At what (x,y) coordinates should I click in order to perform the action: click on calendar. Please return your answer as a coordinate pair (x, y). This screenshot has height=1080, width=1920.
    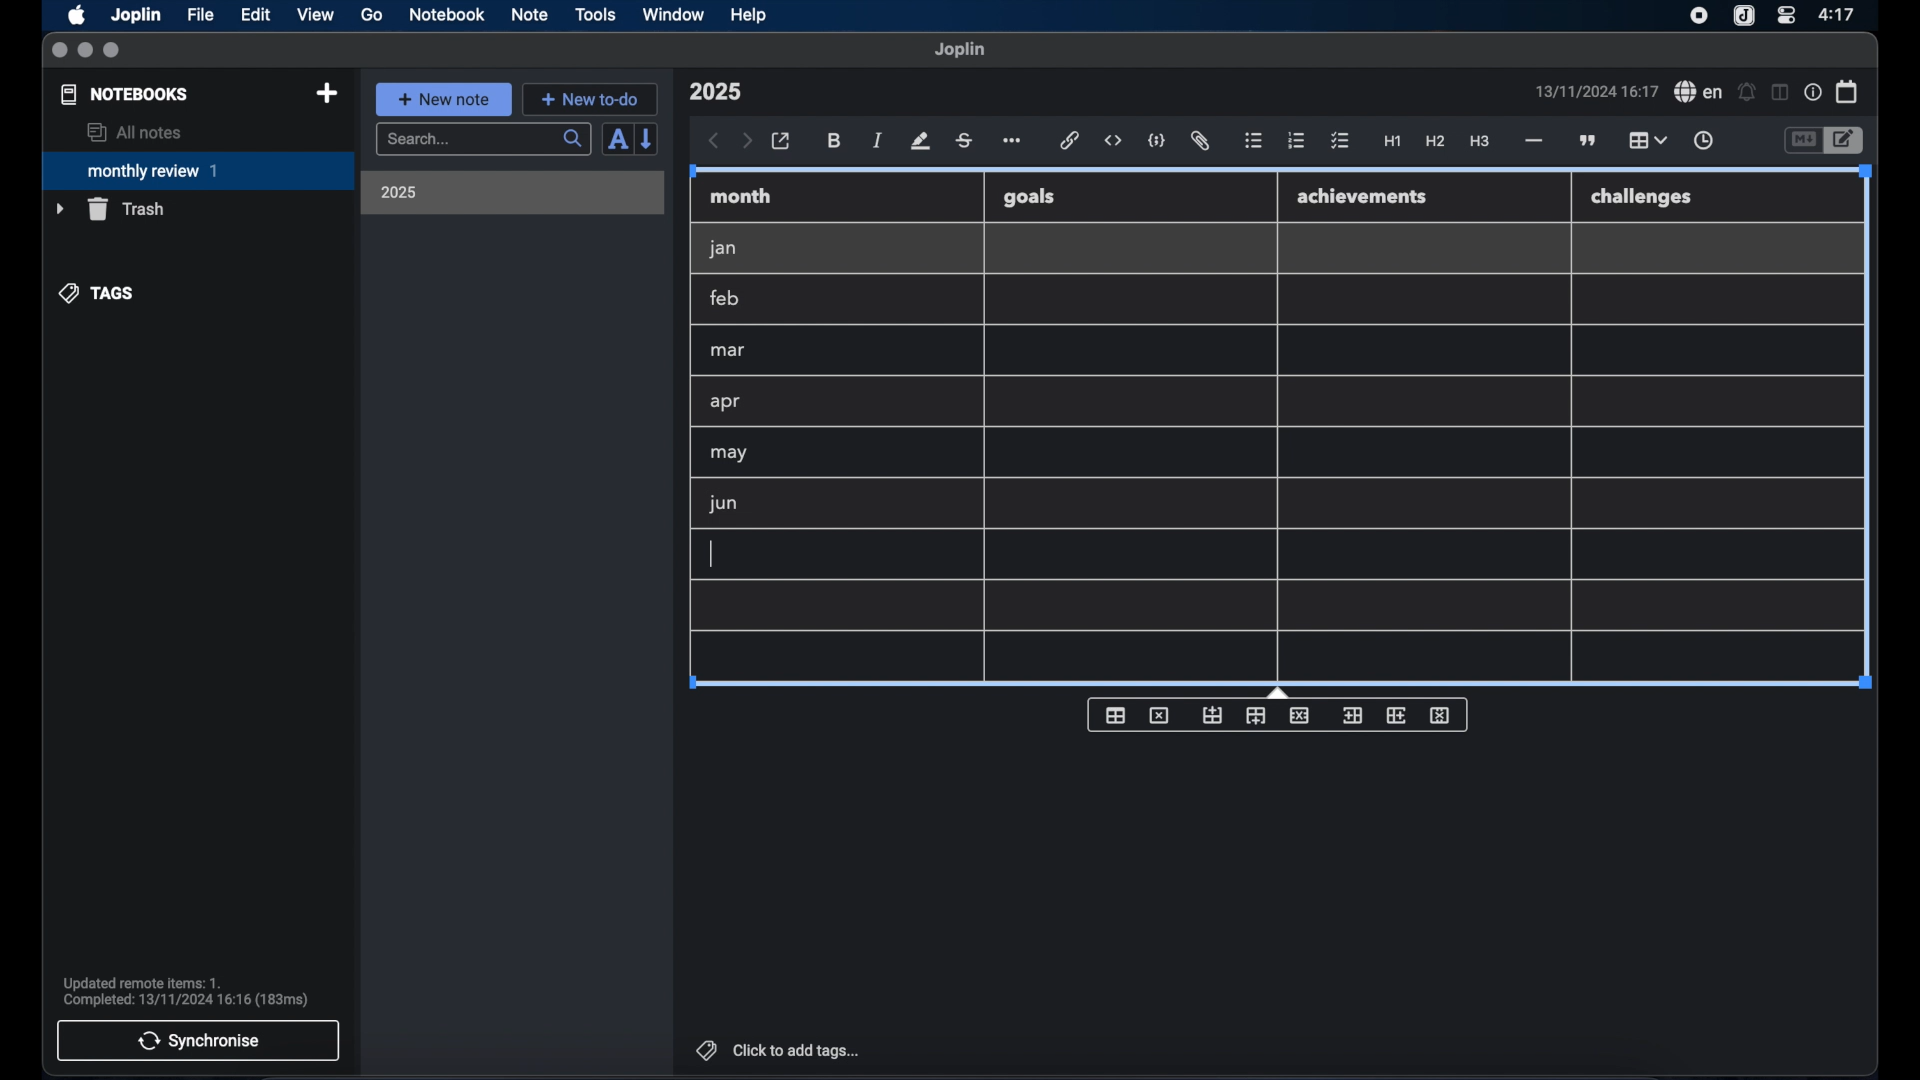
    Looking at the image, I should click on (1848, 91).